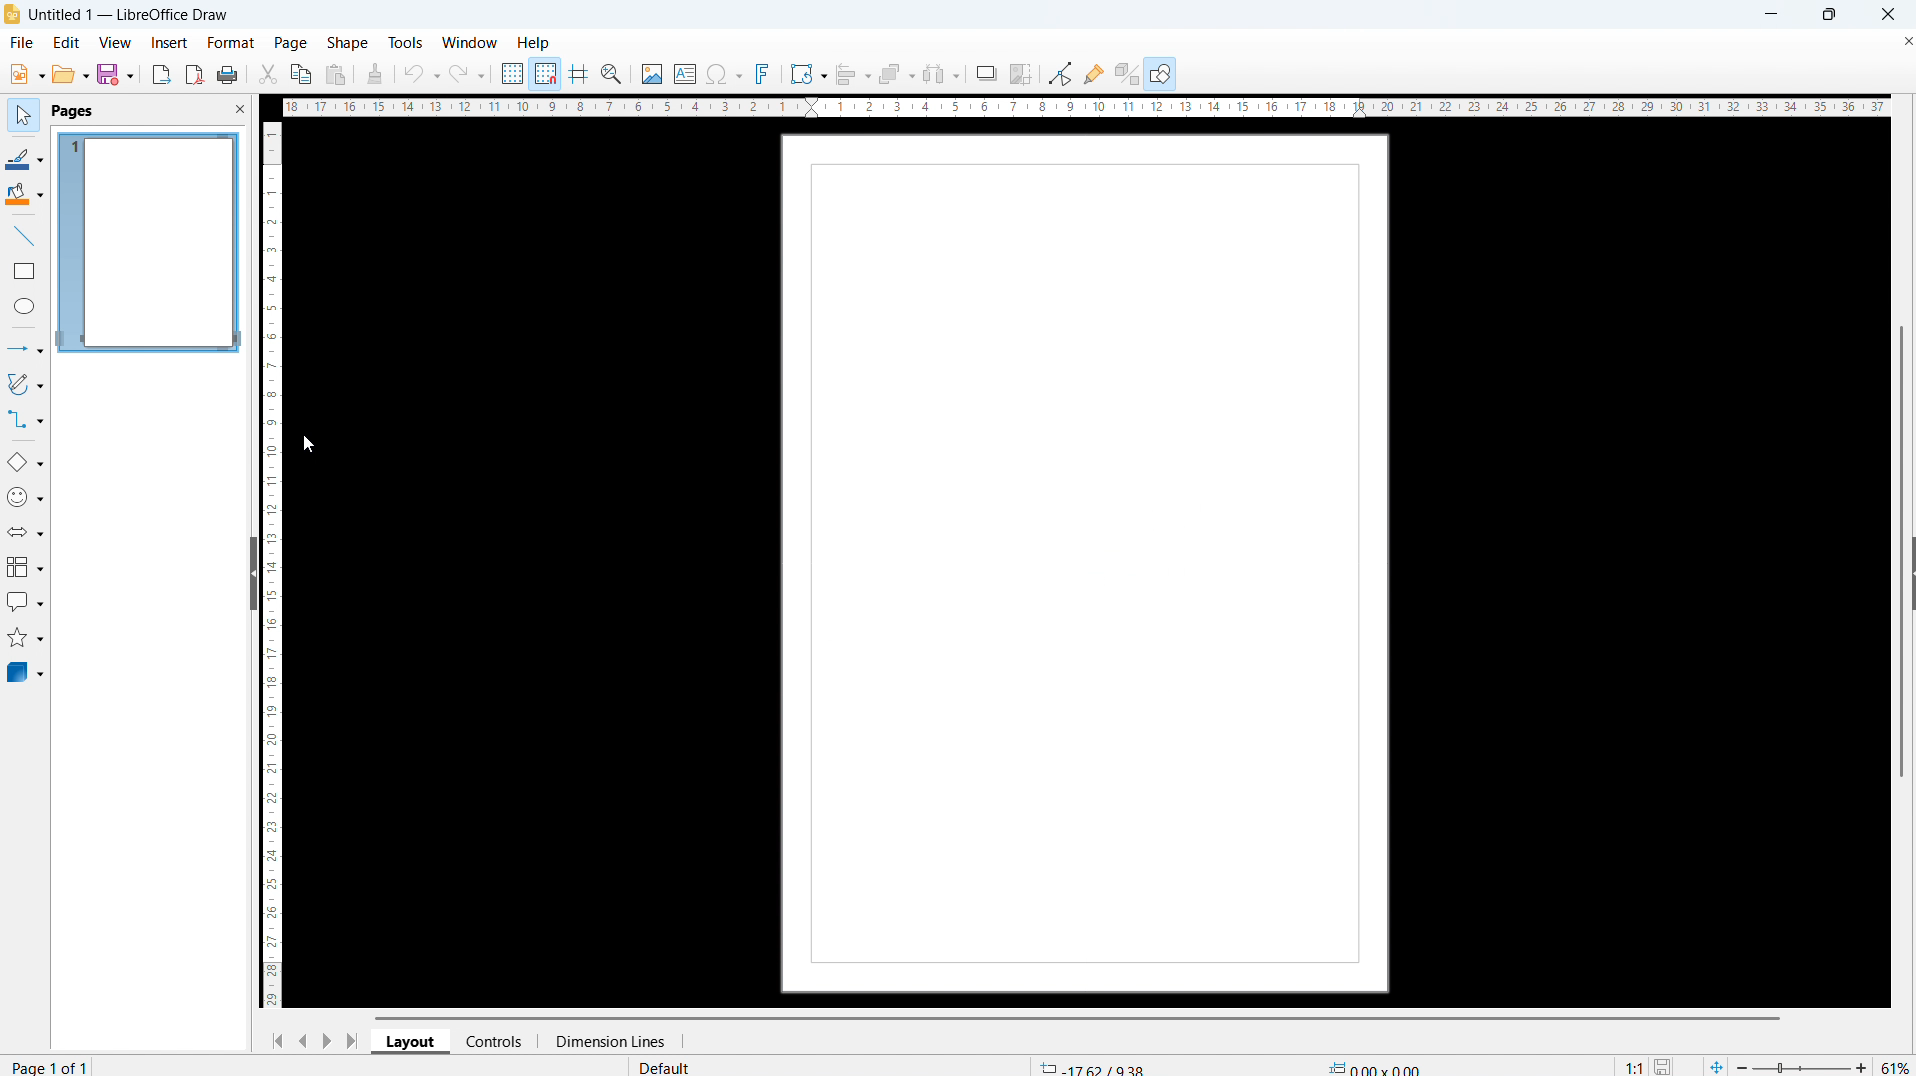  I want to click on object dimension, so click(1376, 1065).